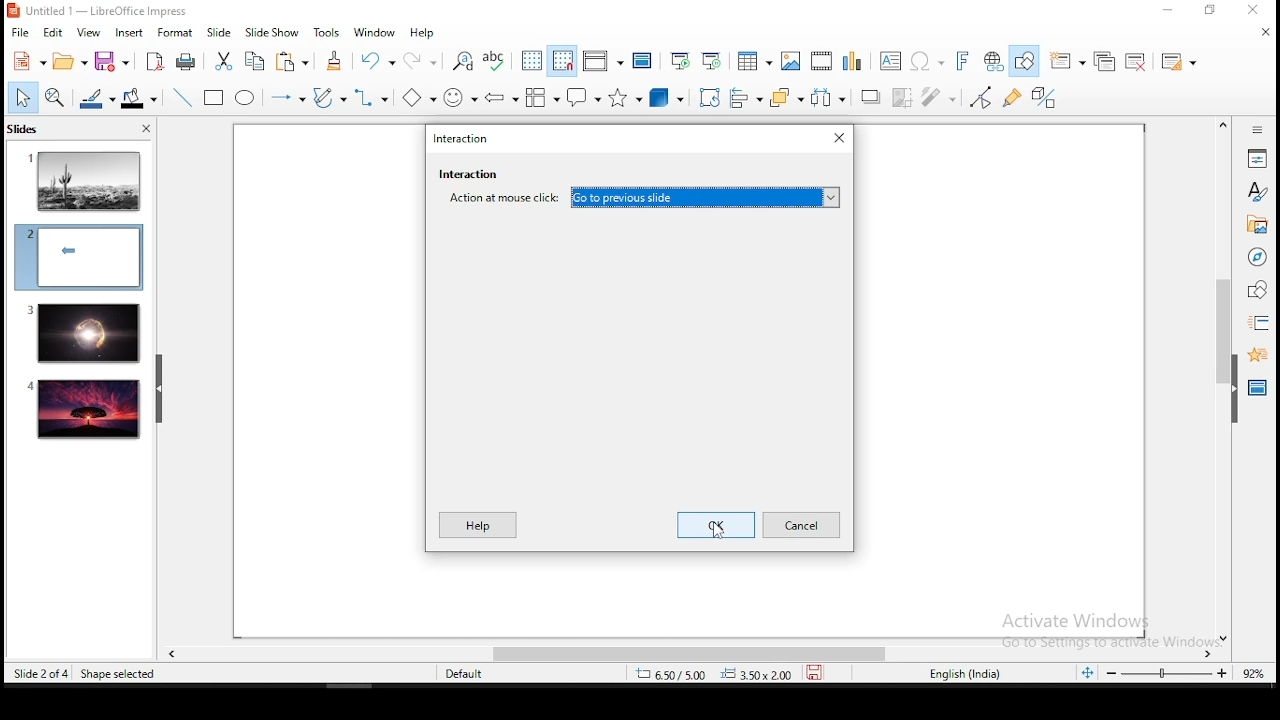  I want to click on symbol shapes, so click(460, 98).